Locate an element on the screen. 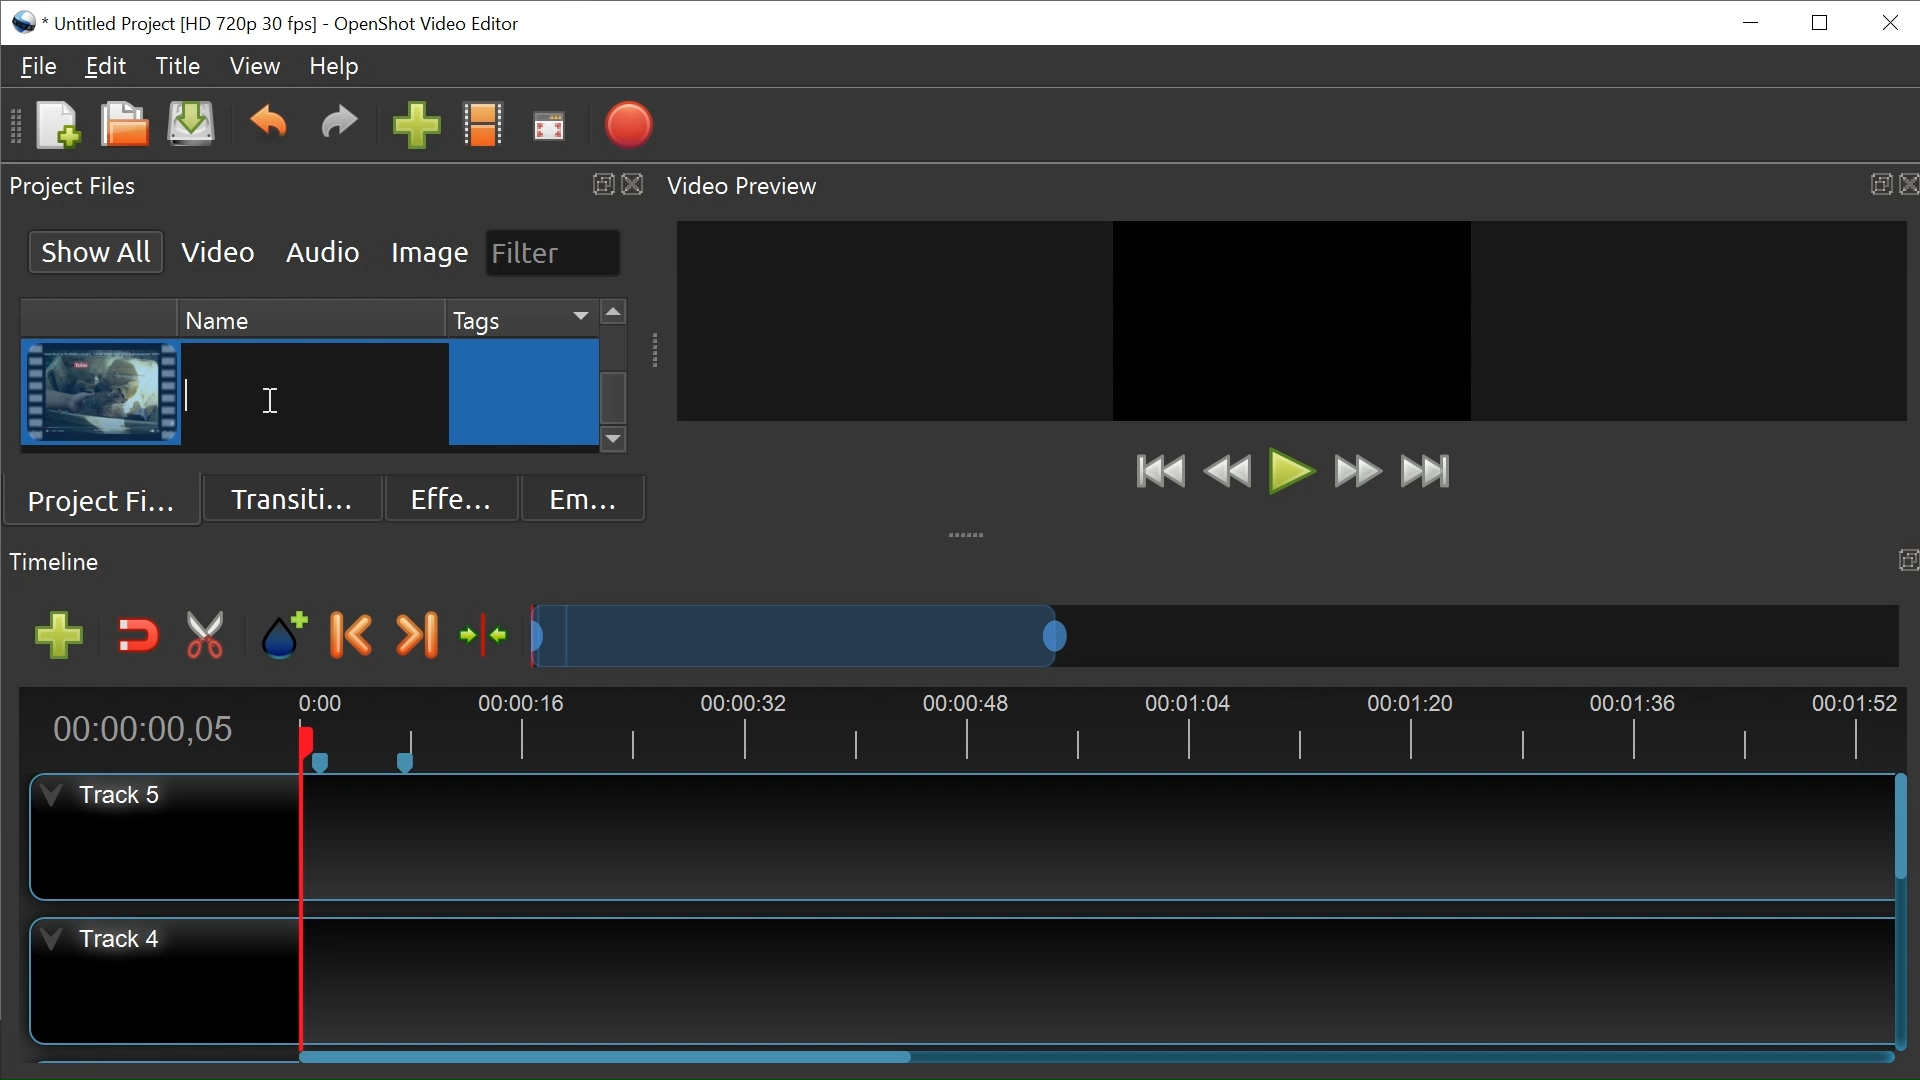 This screenshot has height=1080, width=1920. Timeline is located at coordinates (1103, 726).